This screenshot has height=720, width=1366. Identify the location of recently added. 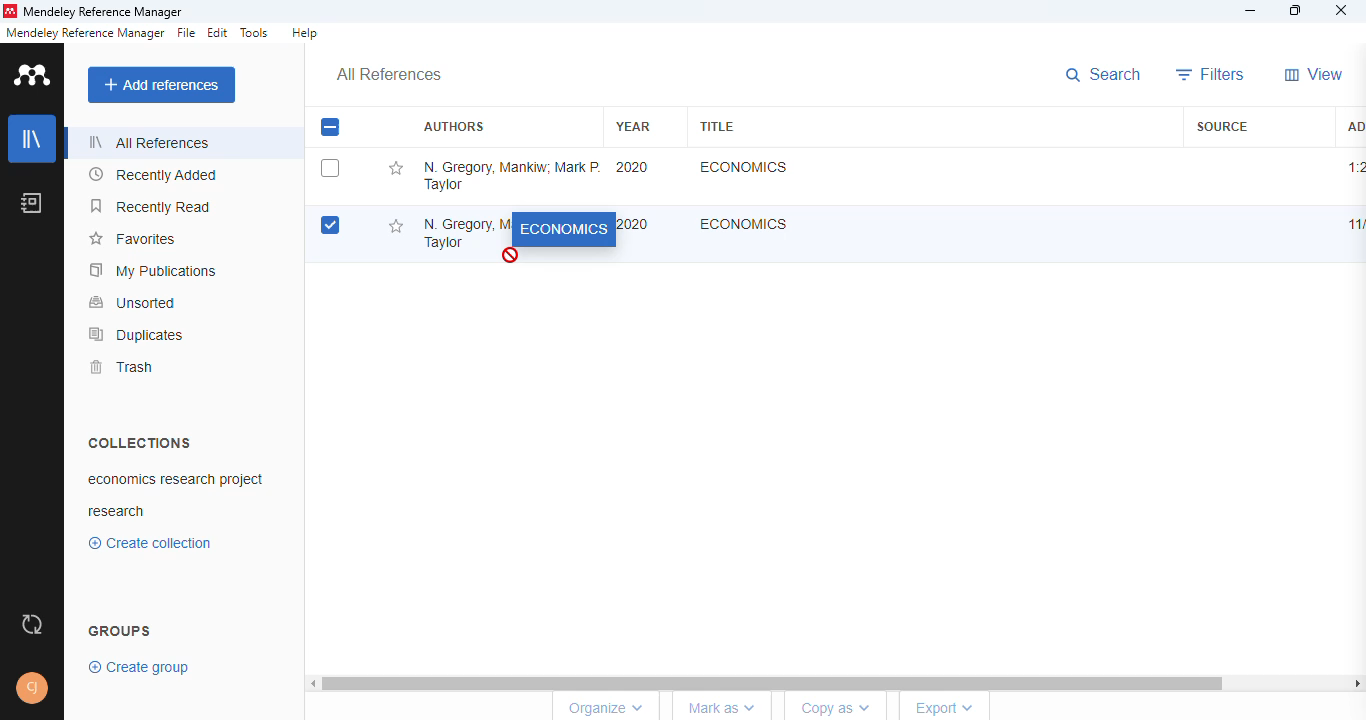
(154, 175).